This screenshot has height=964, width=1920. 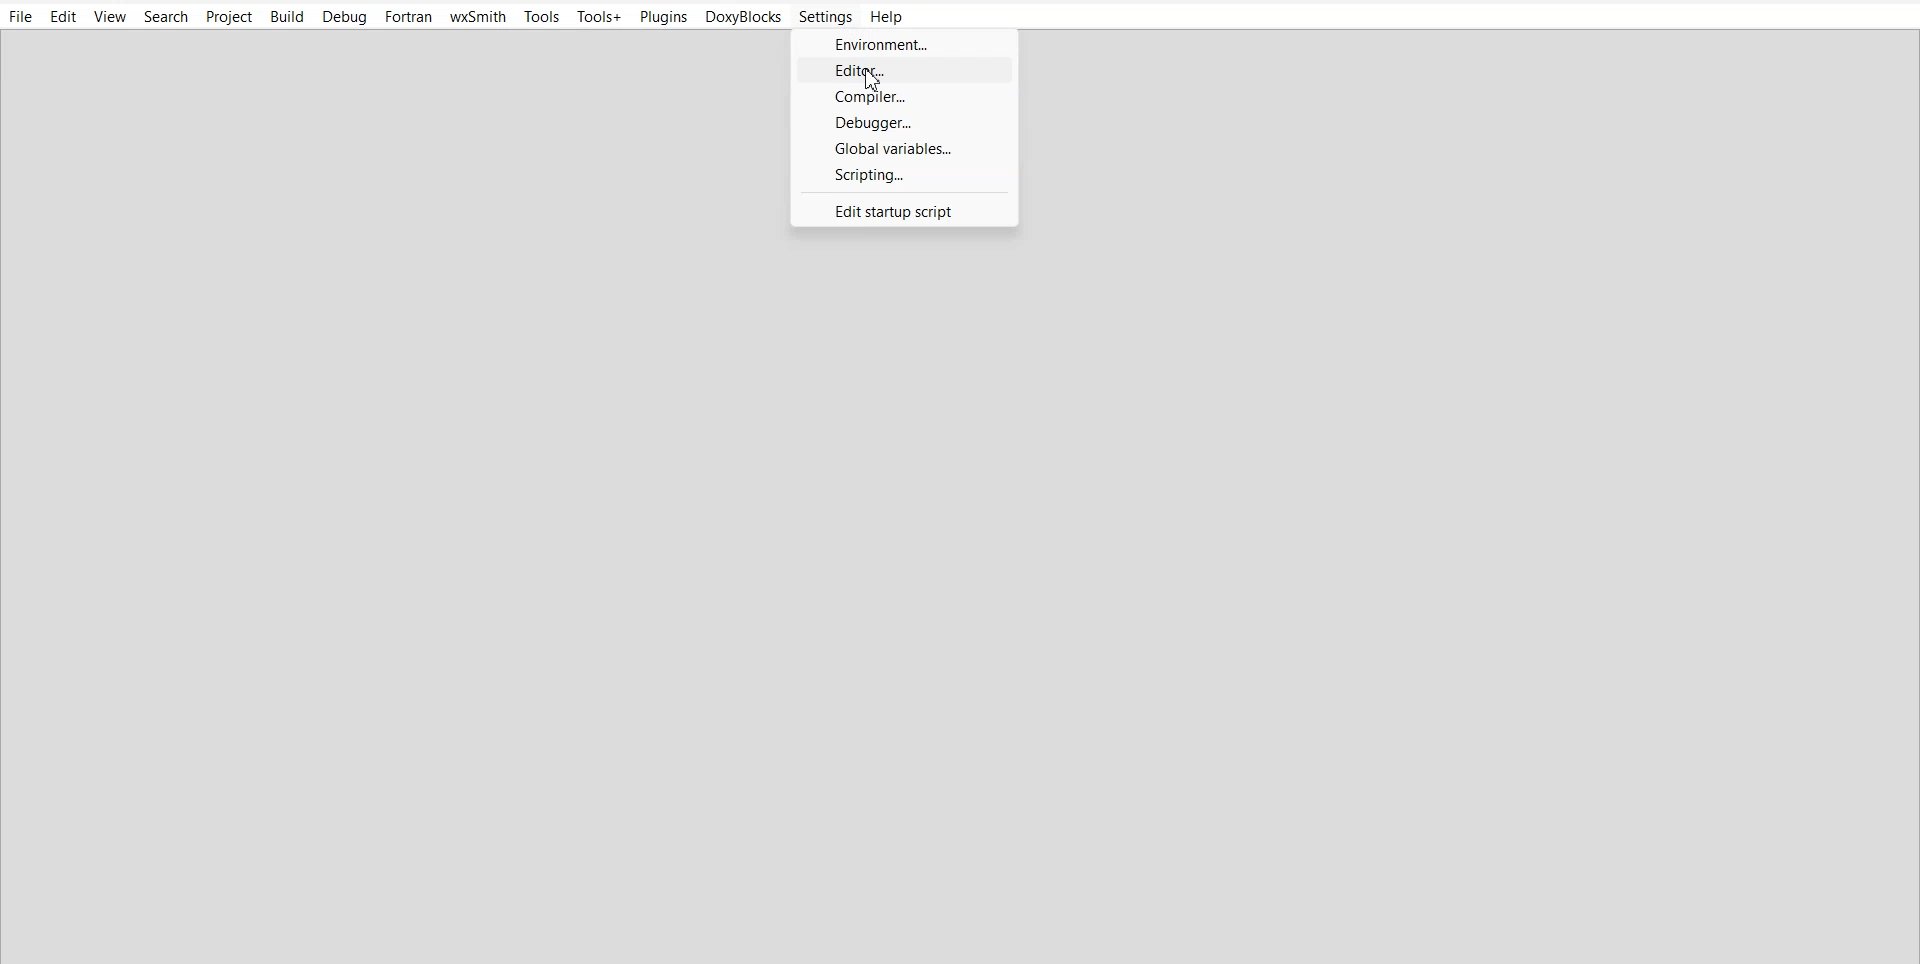 I want to click on Global variable, so click(x=906, y=149).